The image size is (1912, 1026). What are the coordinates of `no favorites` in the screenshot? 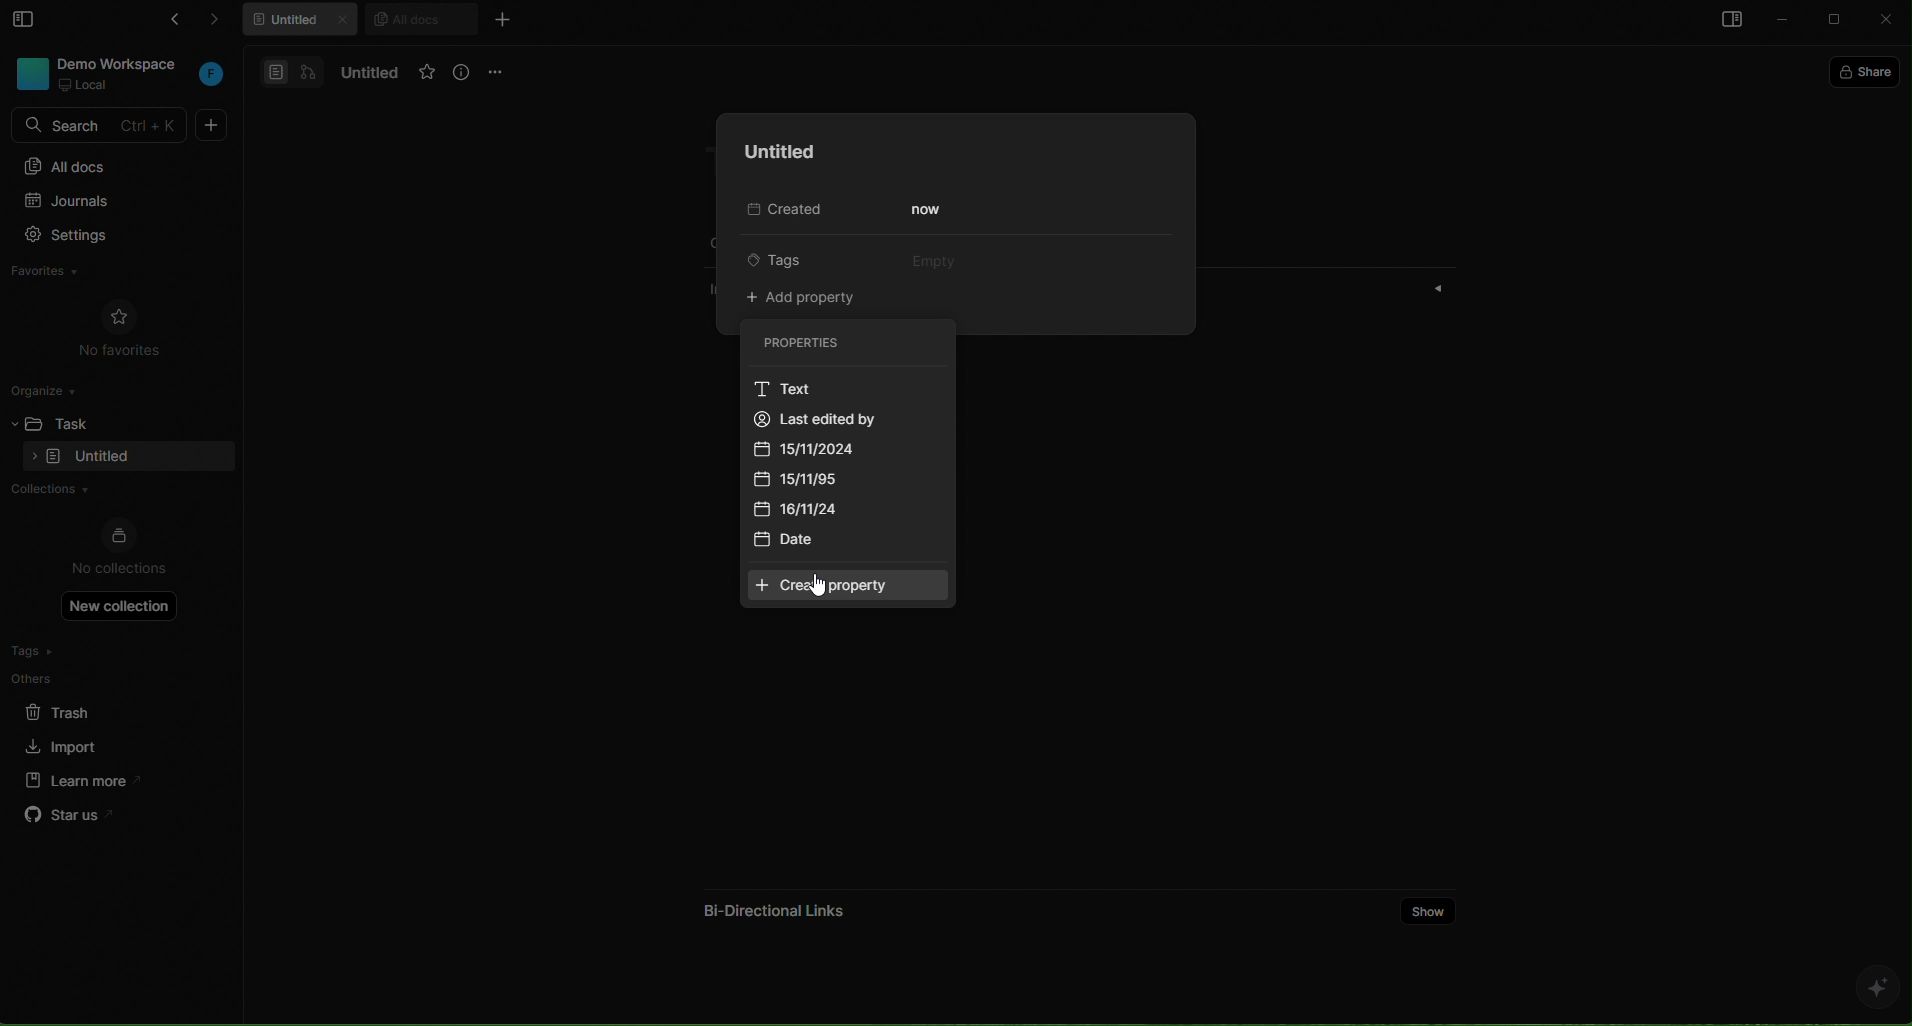 It's located at (120, 326).